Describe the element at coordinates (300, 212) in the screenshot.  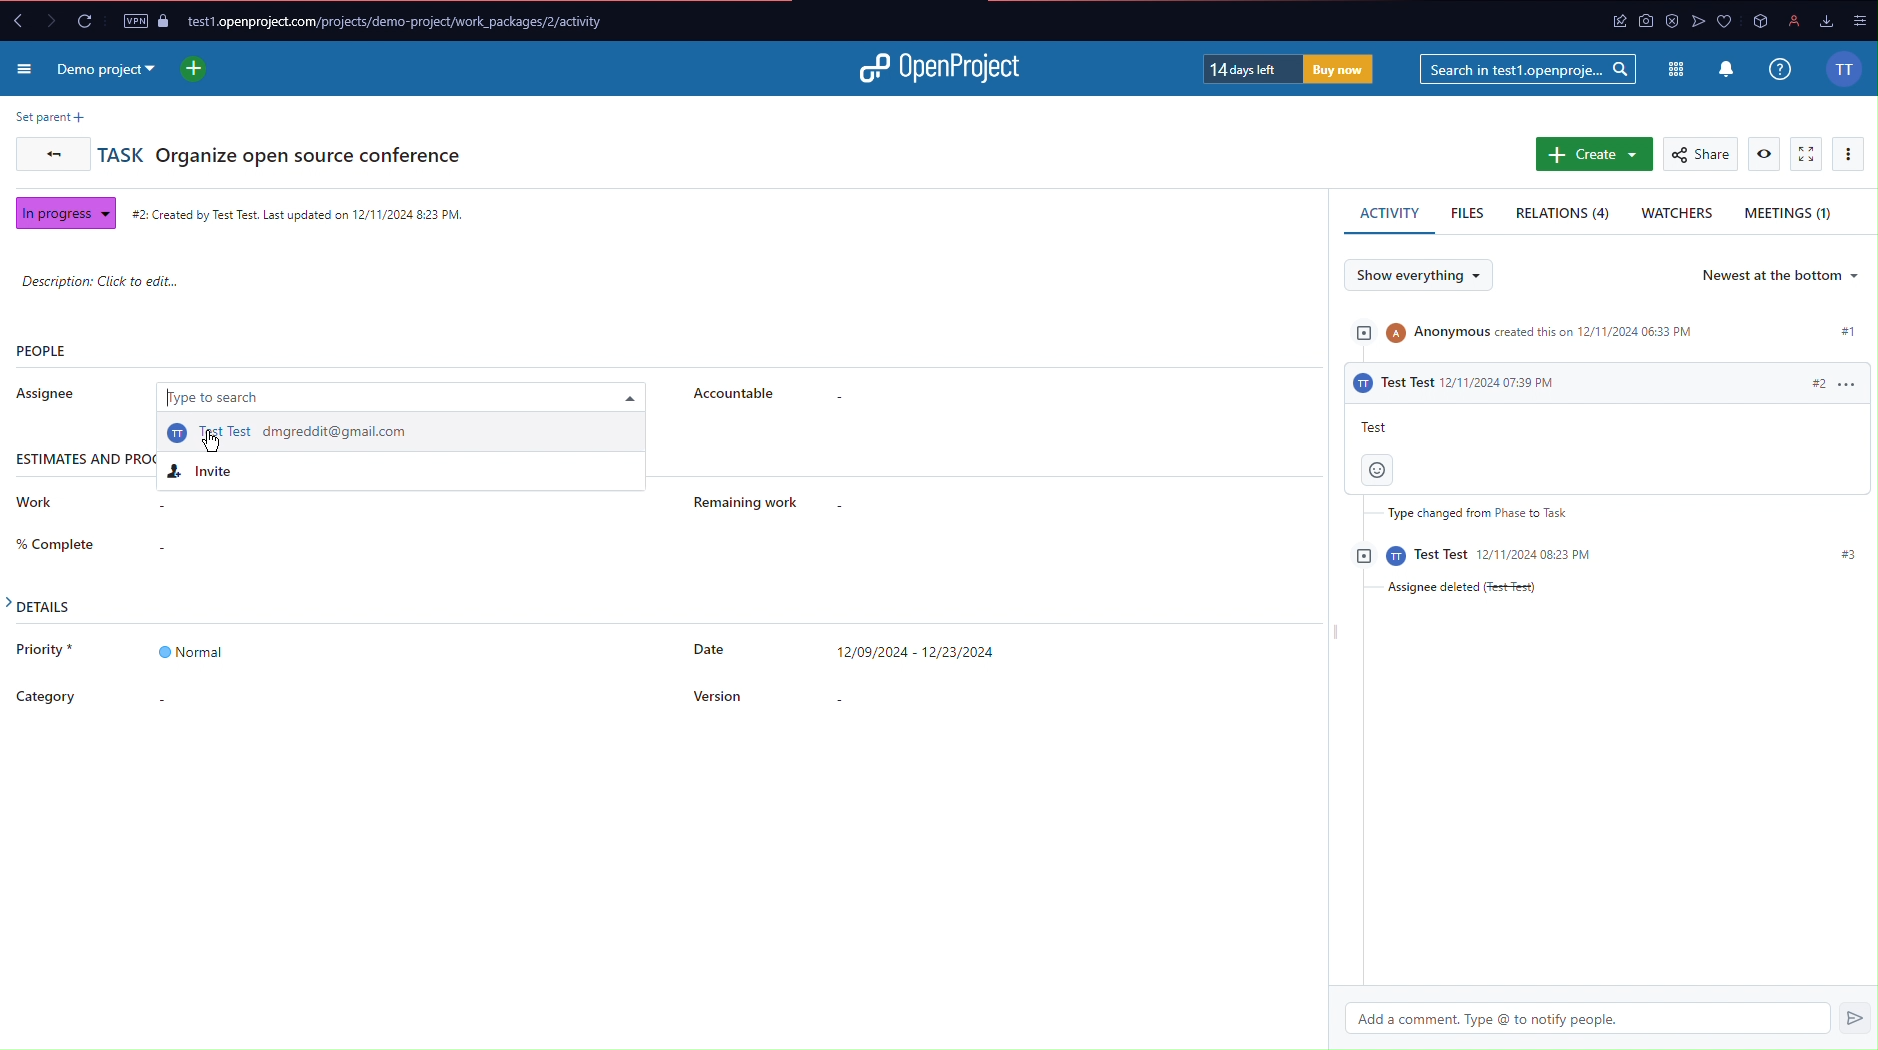
I see `Created Time` at that location.